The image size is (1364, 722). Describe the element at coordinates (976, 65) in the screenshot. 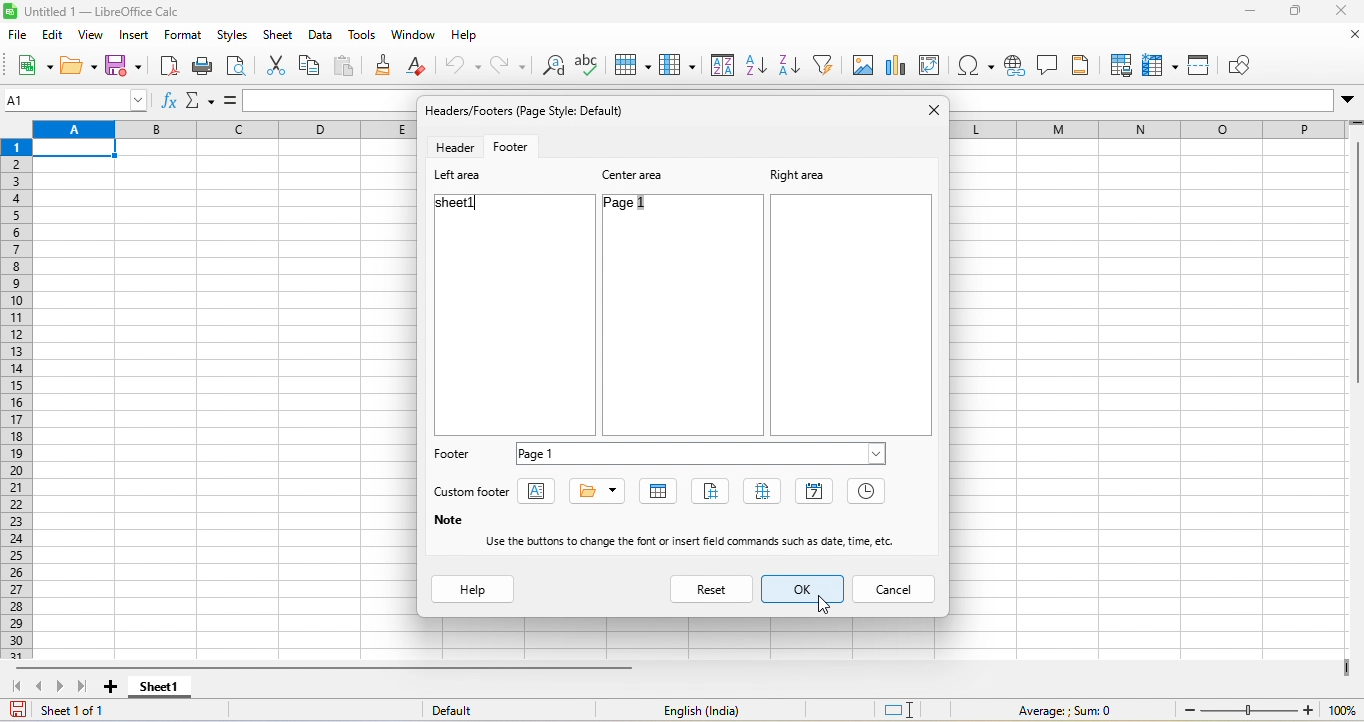

I see `special character` at that location.